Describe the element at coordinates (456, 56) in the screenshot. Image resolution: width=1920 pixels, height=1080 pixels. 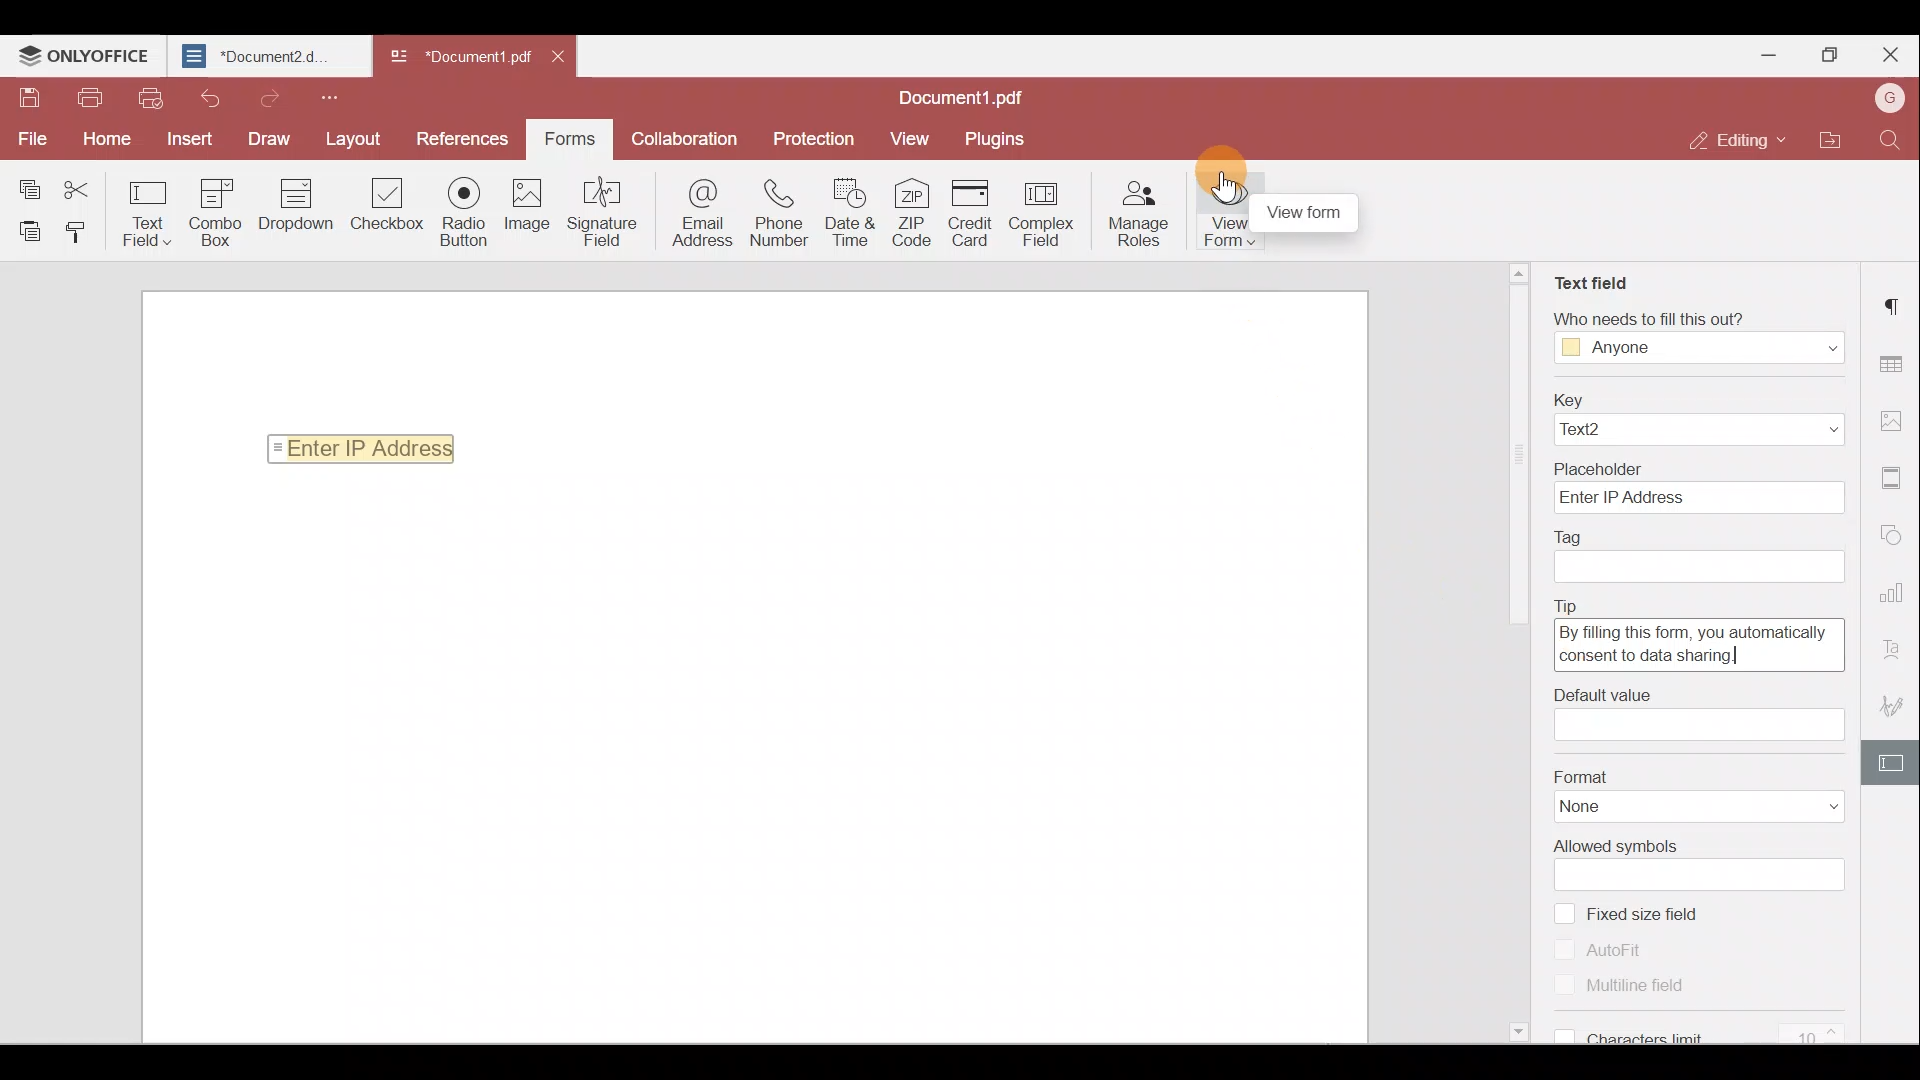
I see `Document1. pdf` at that location.